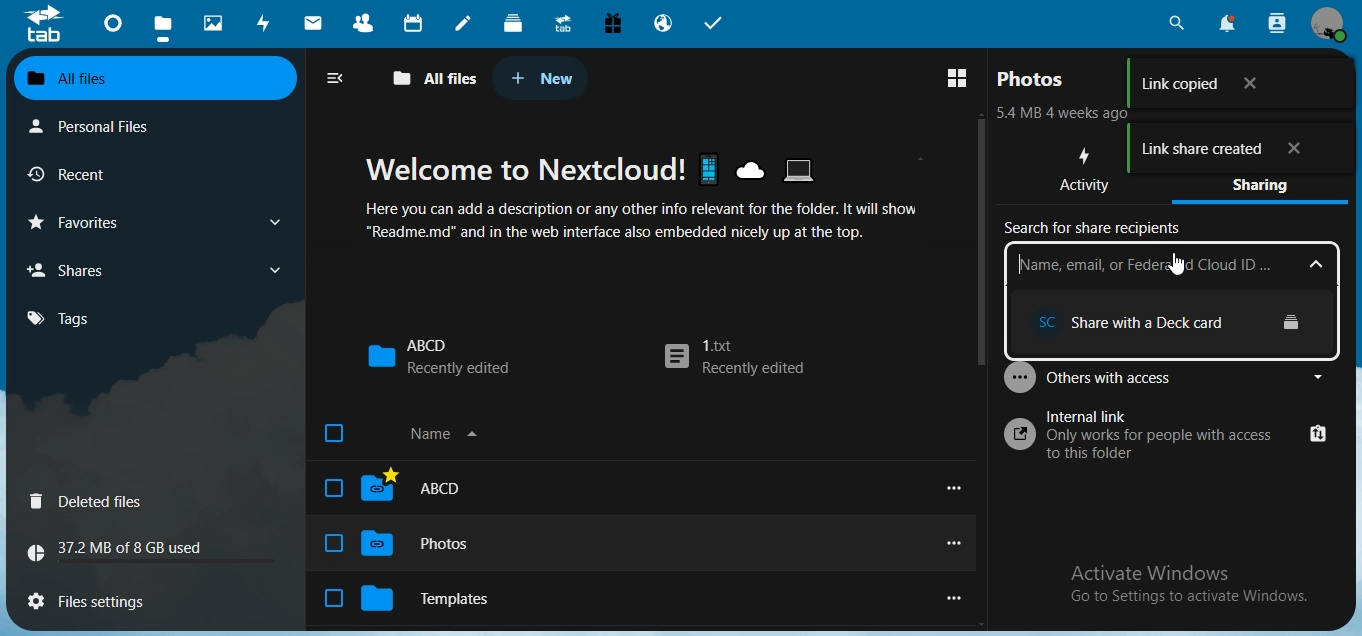 The width and height of the screenshot is (1362, 636). What do you see at coordinates (1178, 265) in the screenshot?
I see `` at bounding box center [1178, 265].